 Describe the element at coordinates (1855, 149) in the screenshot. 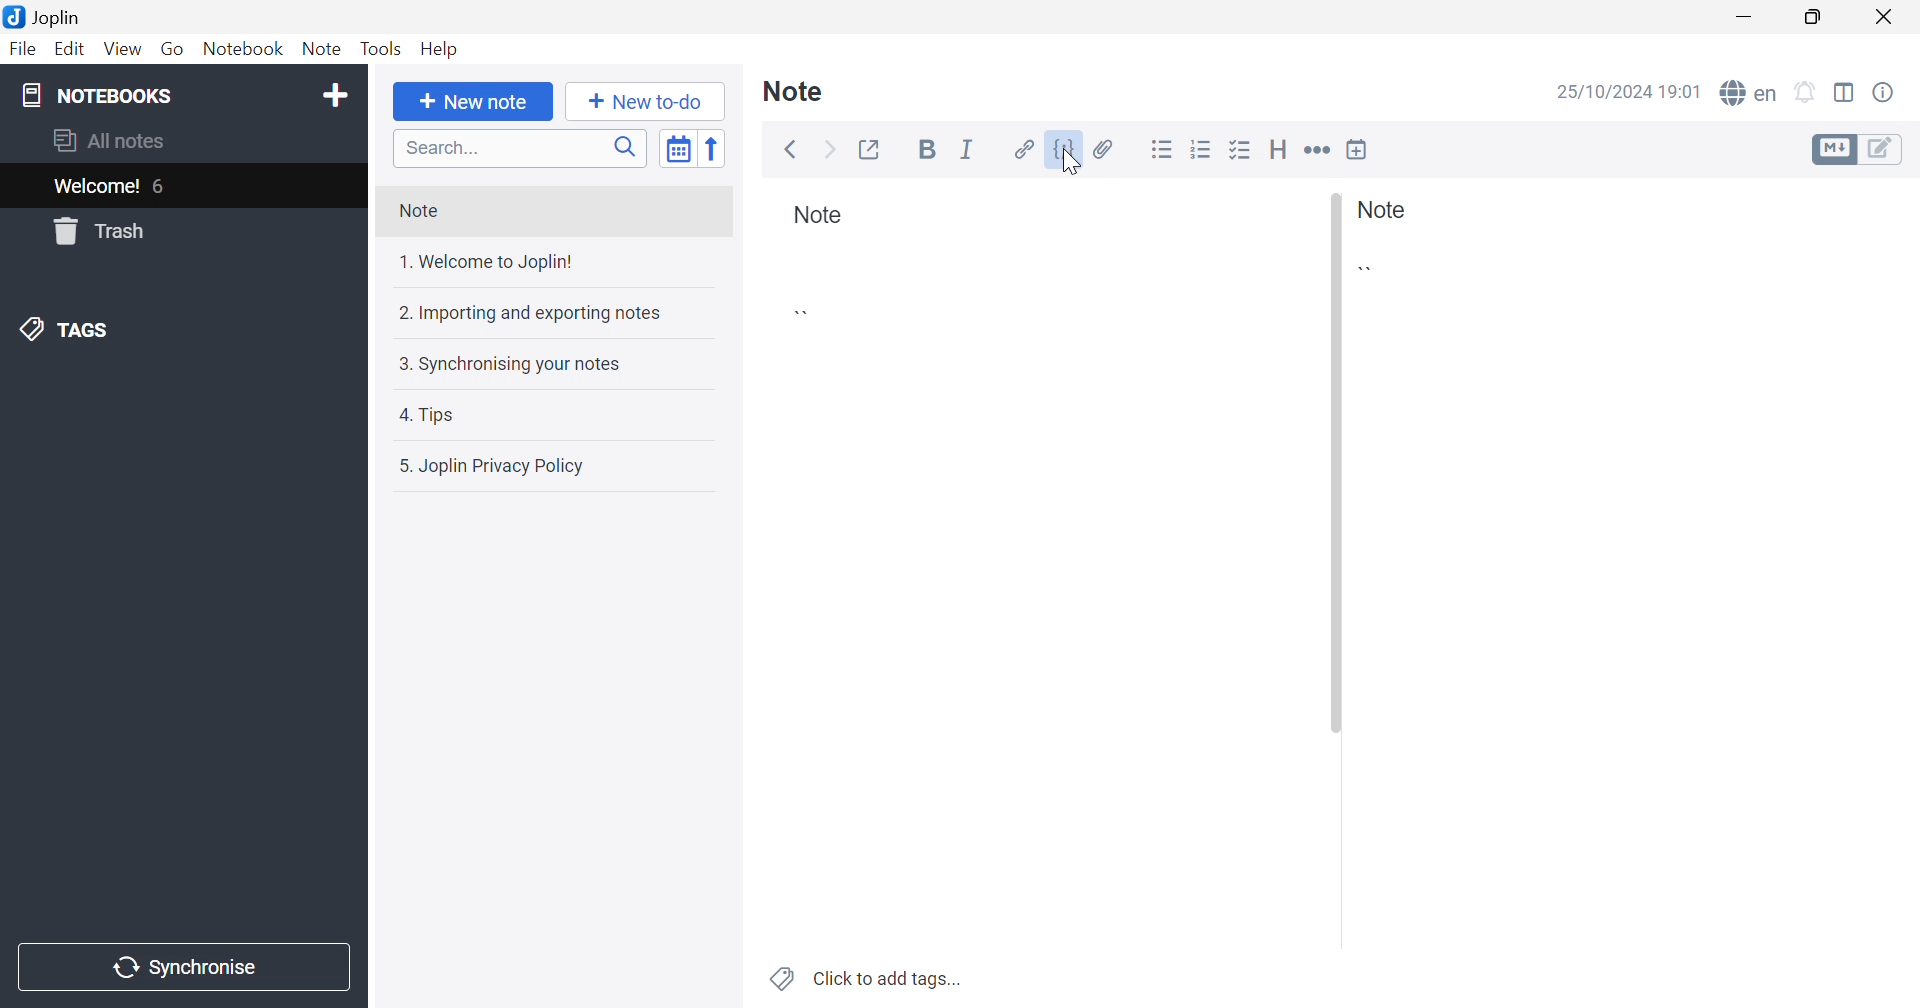

I see `Toggle editors` at that location.